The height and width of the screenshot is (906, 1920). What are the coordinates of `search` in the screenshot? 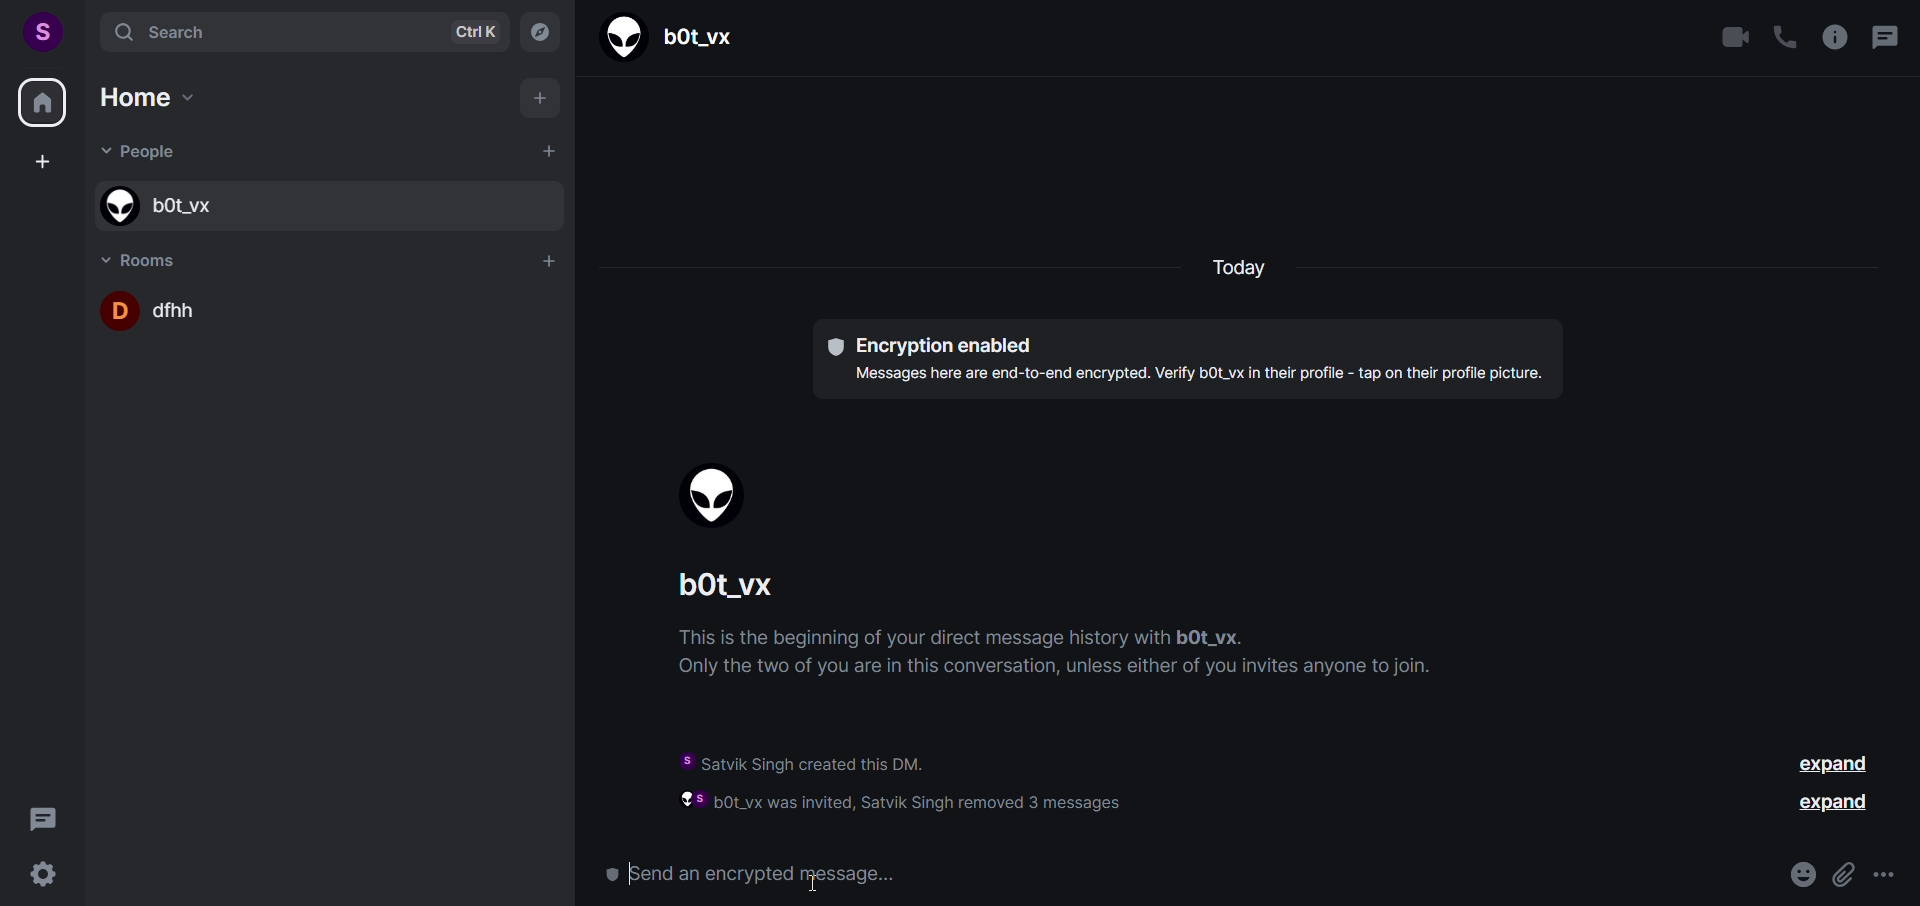 It's located at (295, 30).